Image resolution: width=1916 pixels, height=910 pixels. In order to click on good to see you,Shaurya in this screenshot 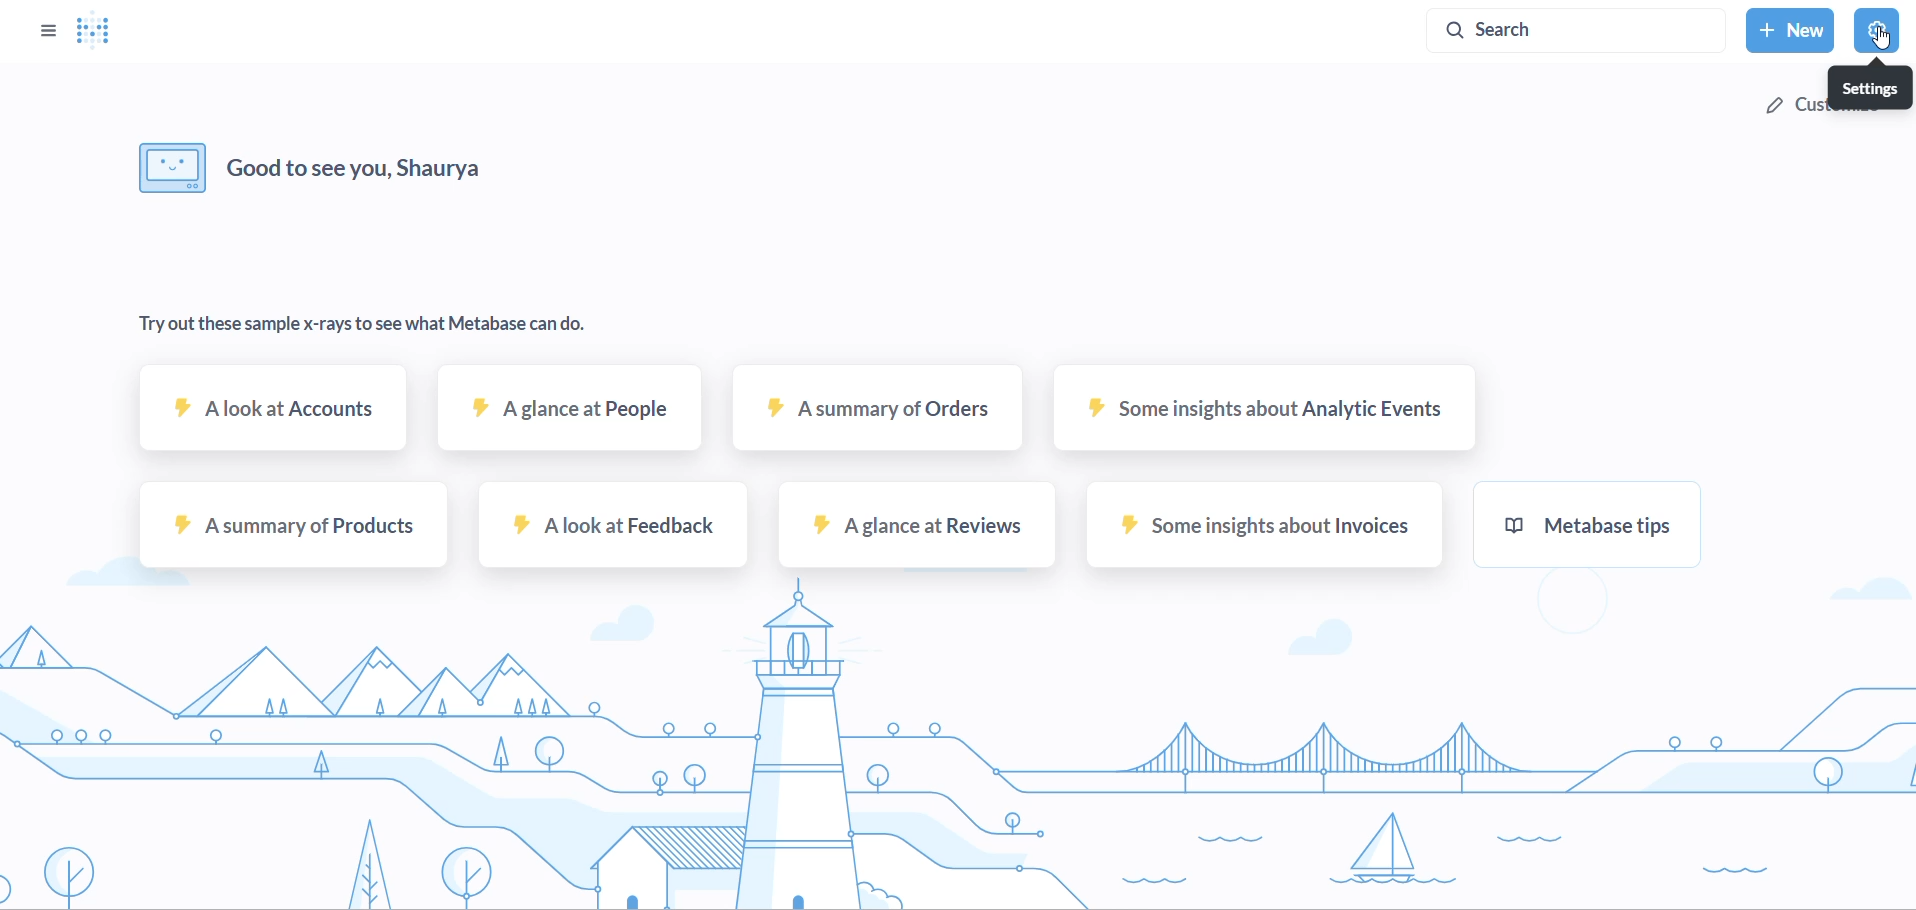, I will do `click(316, 166)`.